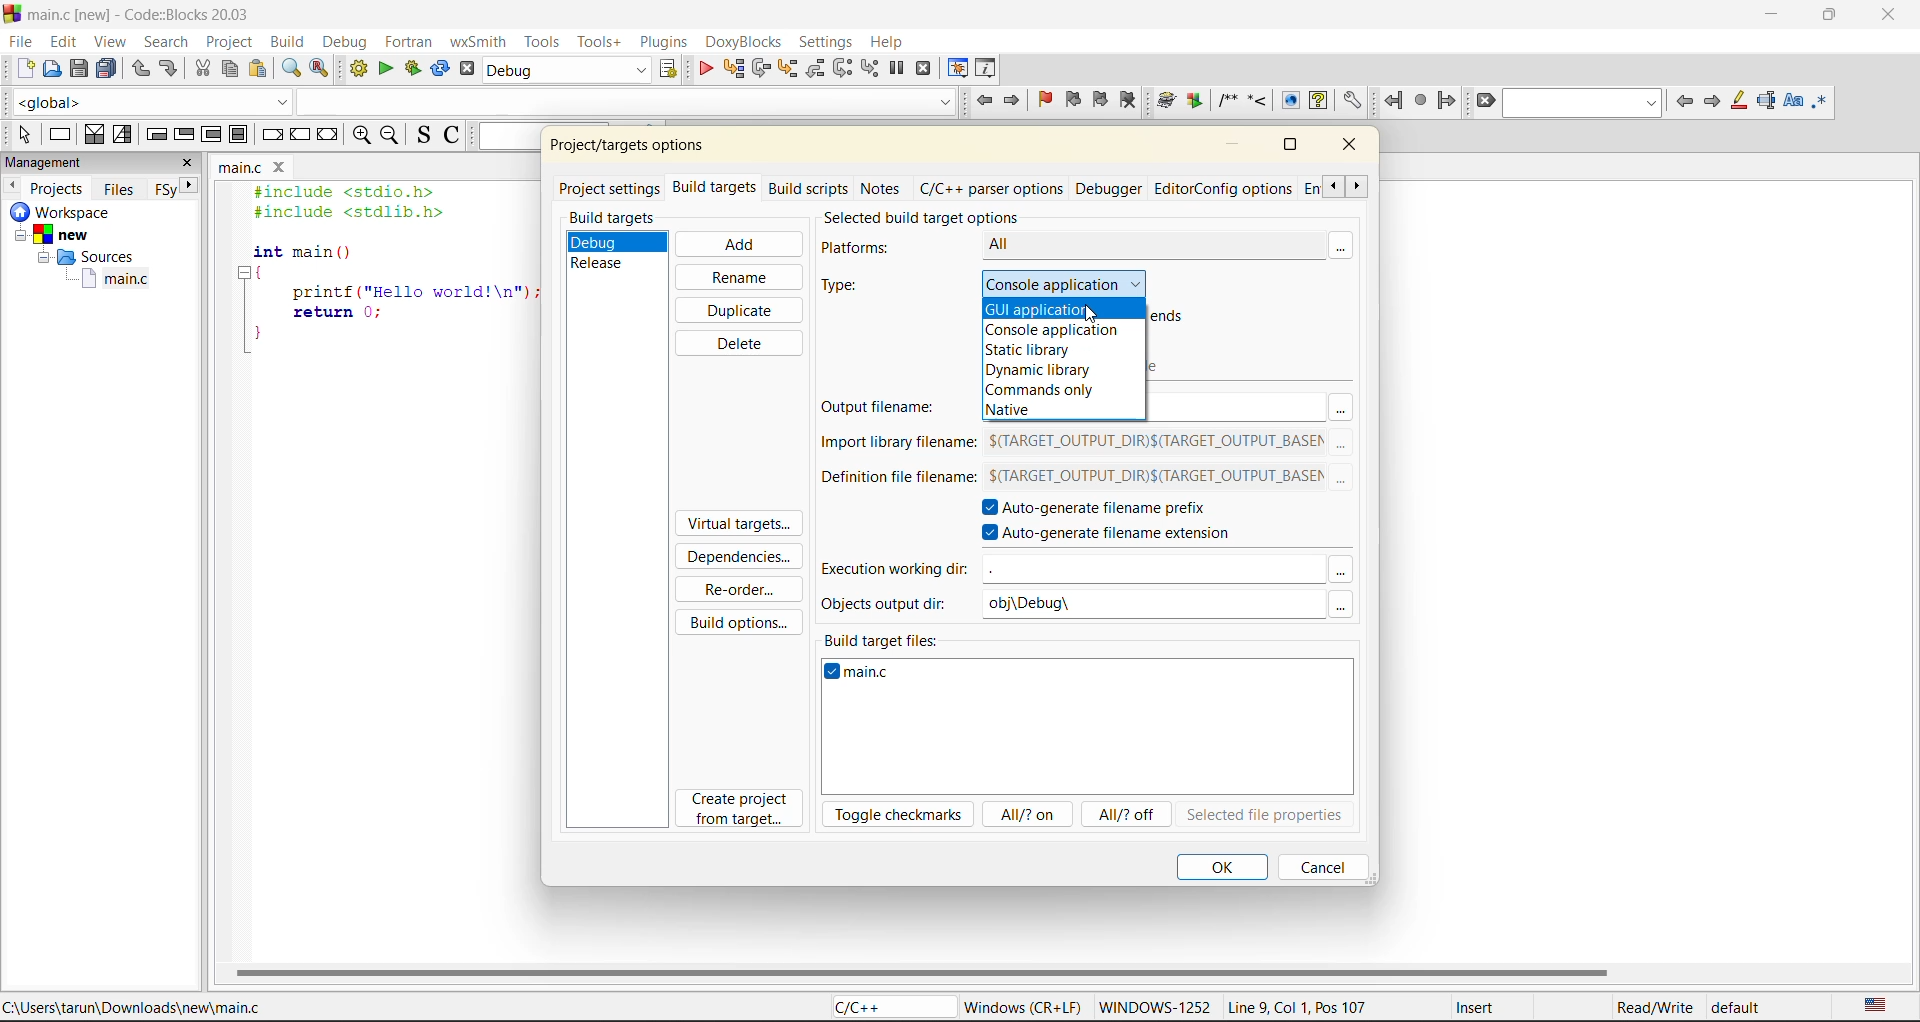 The width and height of the screenshot is (1920, 1022). Describe the element at coordinates (329, 137) in the screenshot. I see `return instruction` at that location.